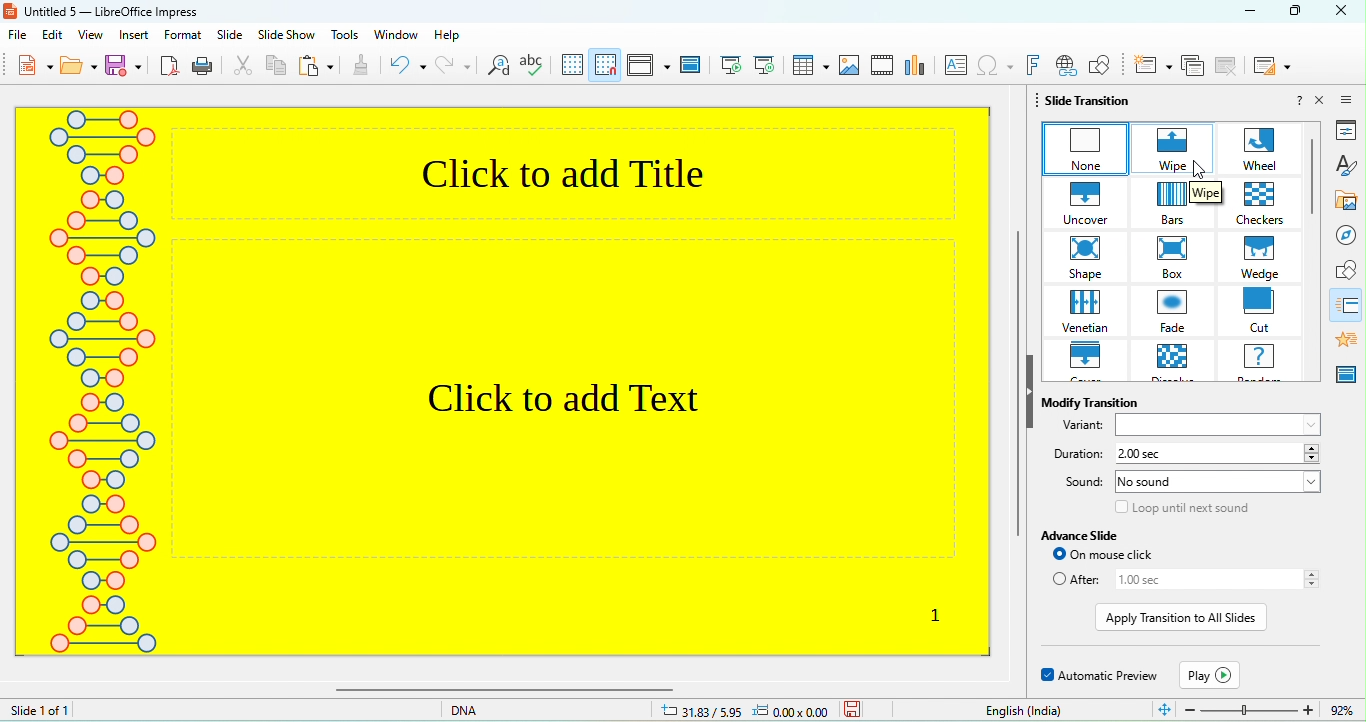 This screenshot has height=722, width=1366. I want to click on dissolve, so click(1174, 363).